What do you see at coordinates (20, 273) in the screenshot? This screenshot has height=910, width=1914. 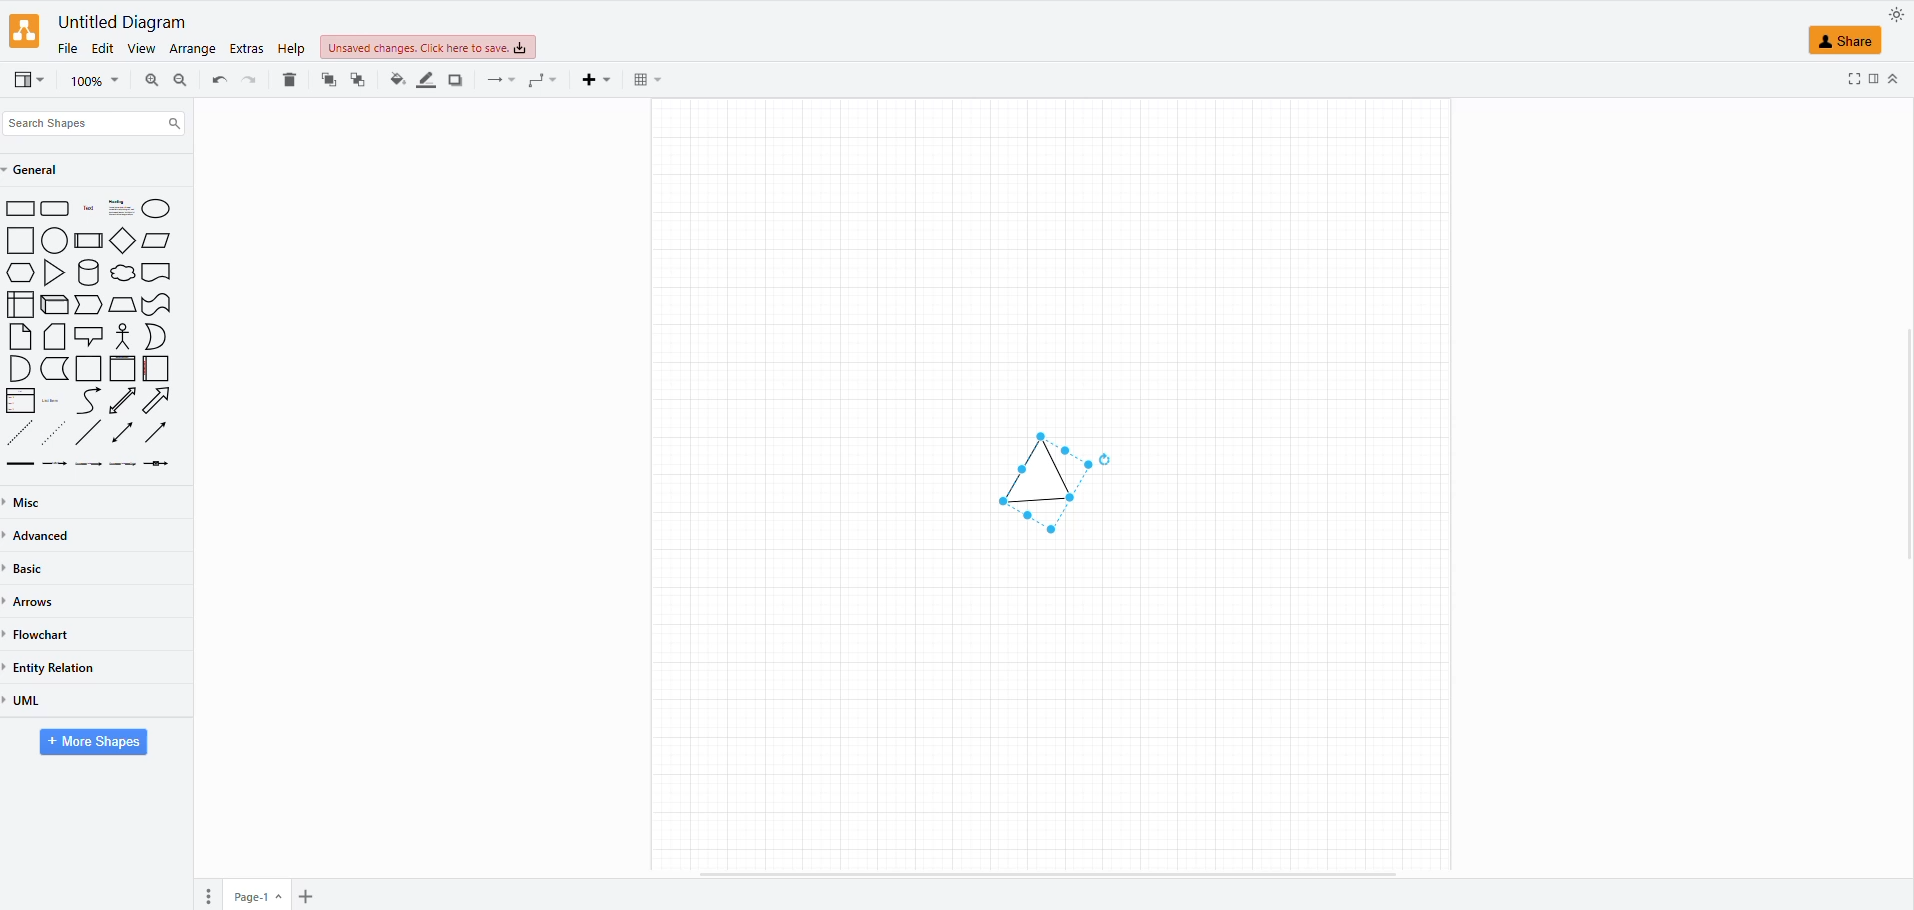 I see `Hexagon` at bounding box center [20, 273].